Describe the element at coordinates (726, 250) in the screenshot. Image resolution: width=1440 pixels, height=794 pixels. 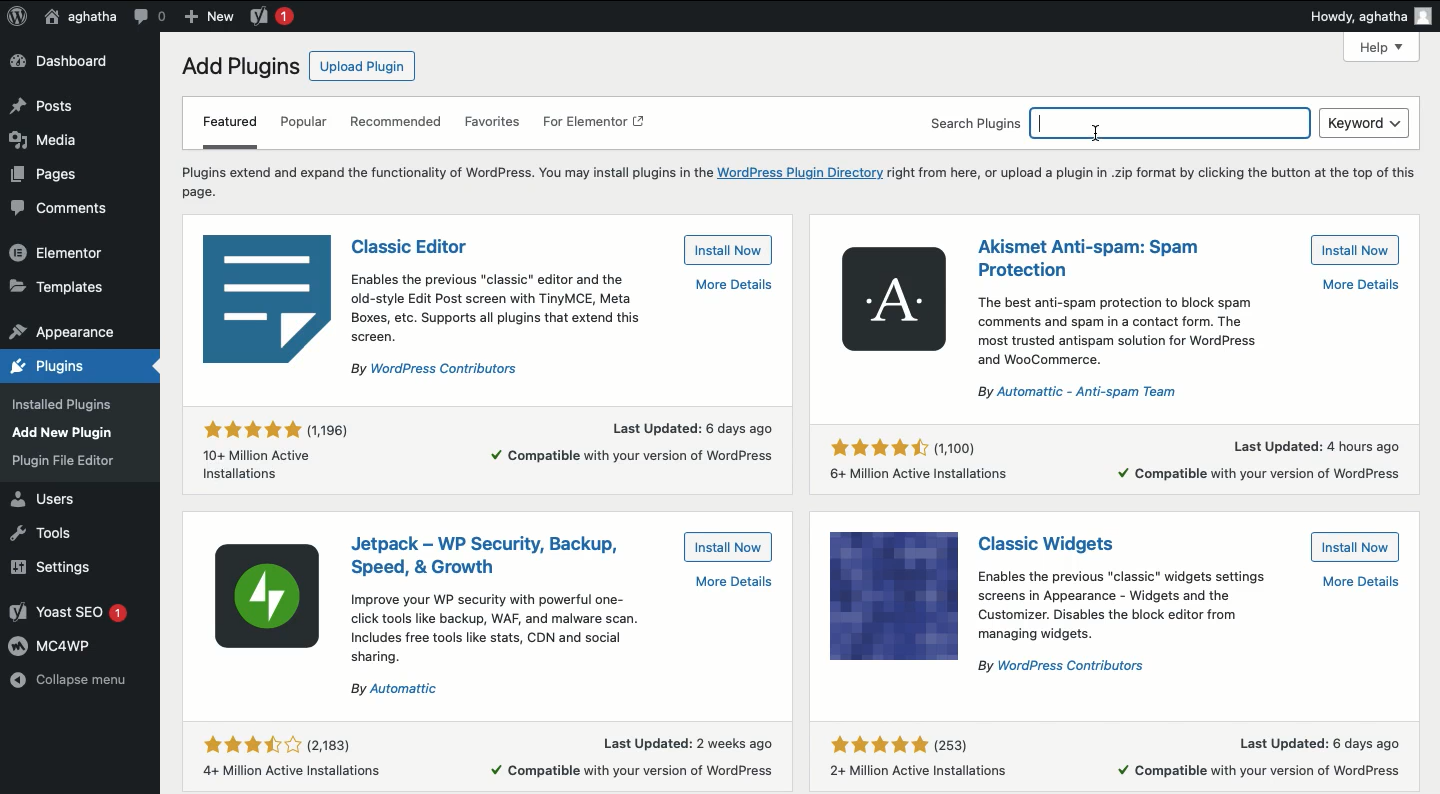
I see `Install now` at that location.